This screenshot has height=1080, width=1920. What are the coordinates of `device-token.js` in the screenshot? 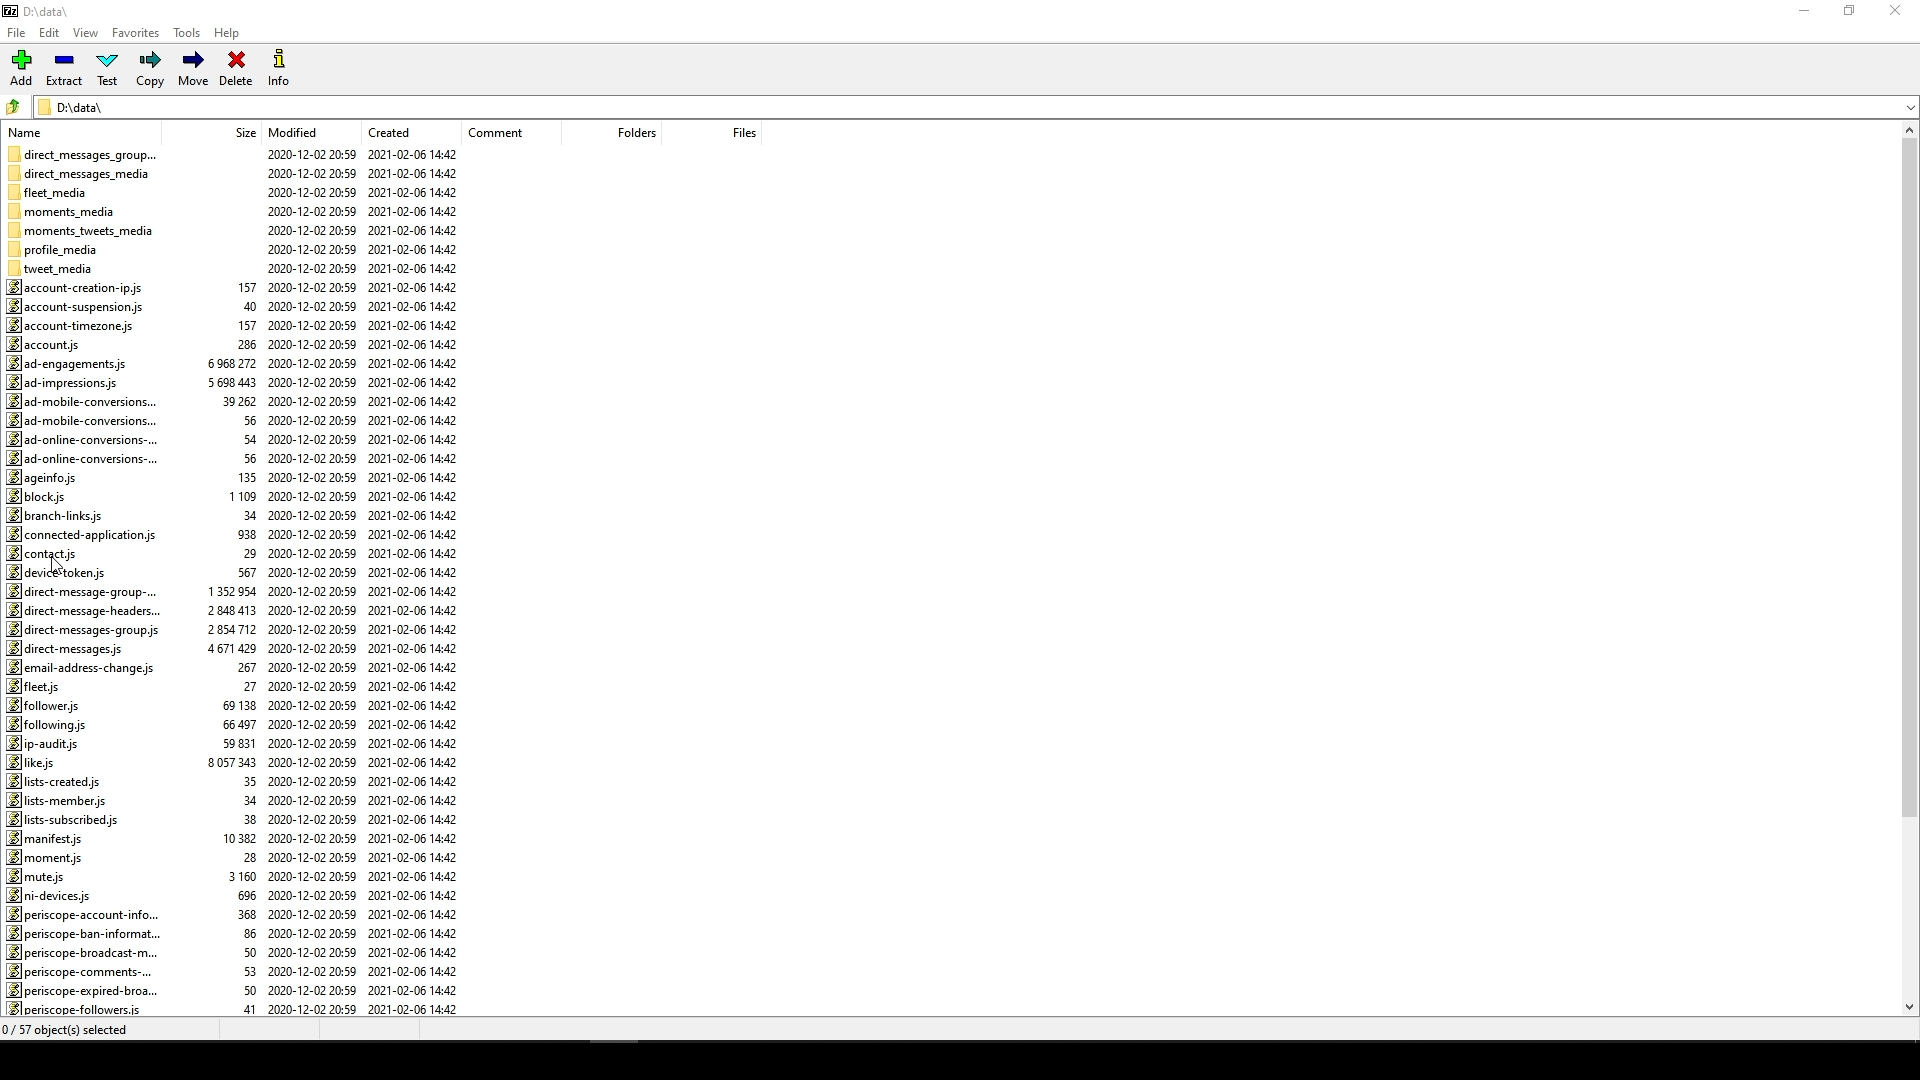 It's located at (61, 572).